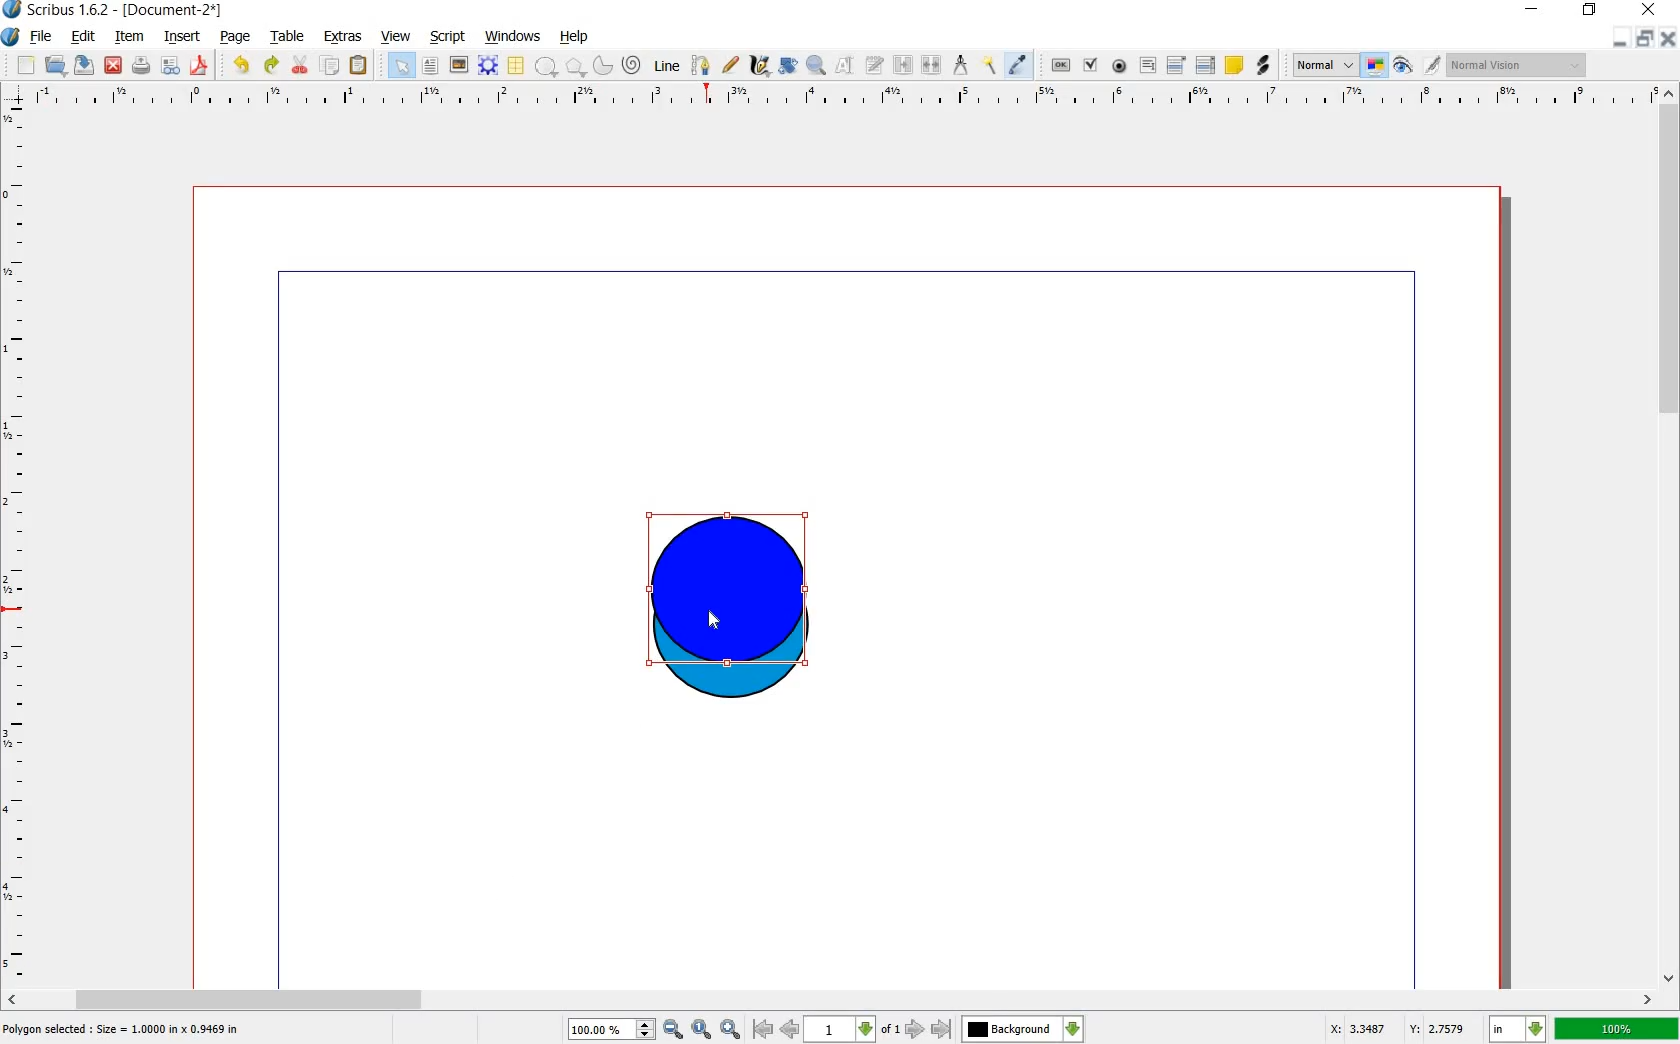 The width and height of the screenshot is (1680, 1044). What do you see at coordinates (123, 1028) in the screenshot?
I see `Polygon selected : size = 1.0000 in x 1.9469 in` at bounding box center [123, 1028].